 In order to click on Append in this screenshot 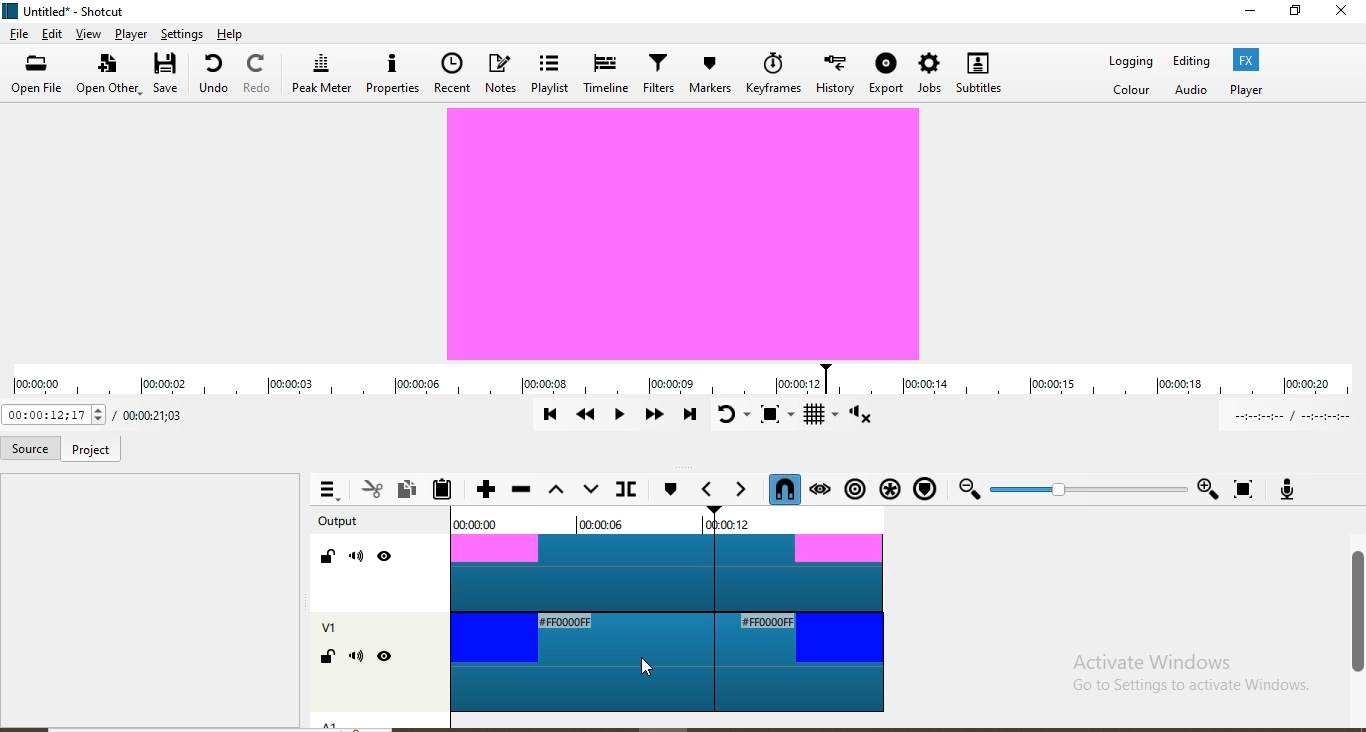, I will do `click(486, 489)`.